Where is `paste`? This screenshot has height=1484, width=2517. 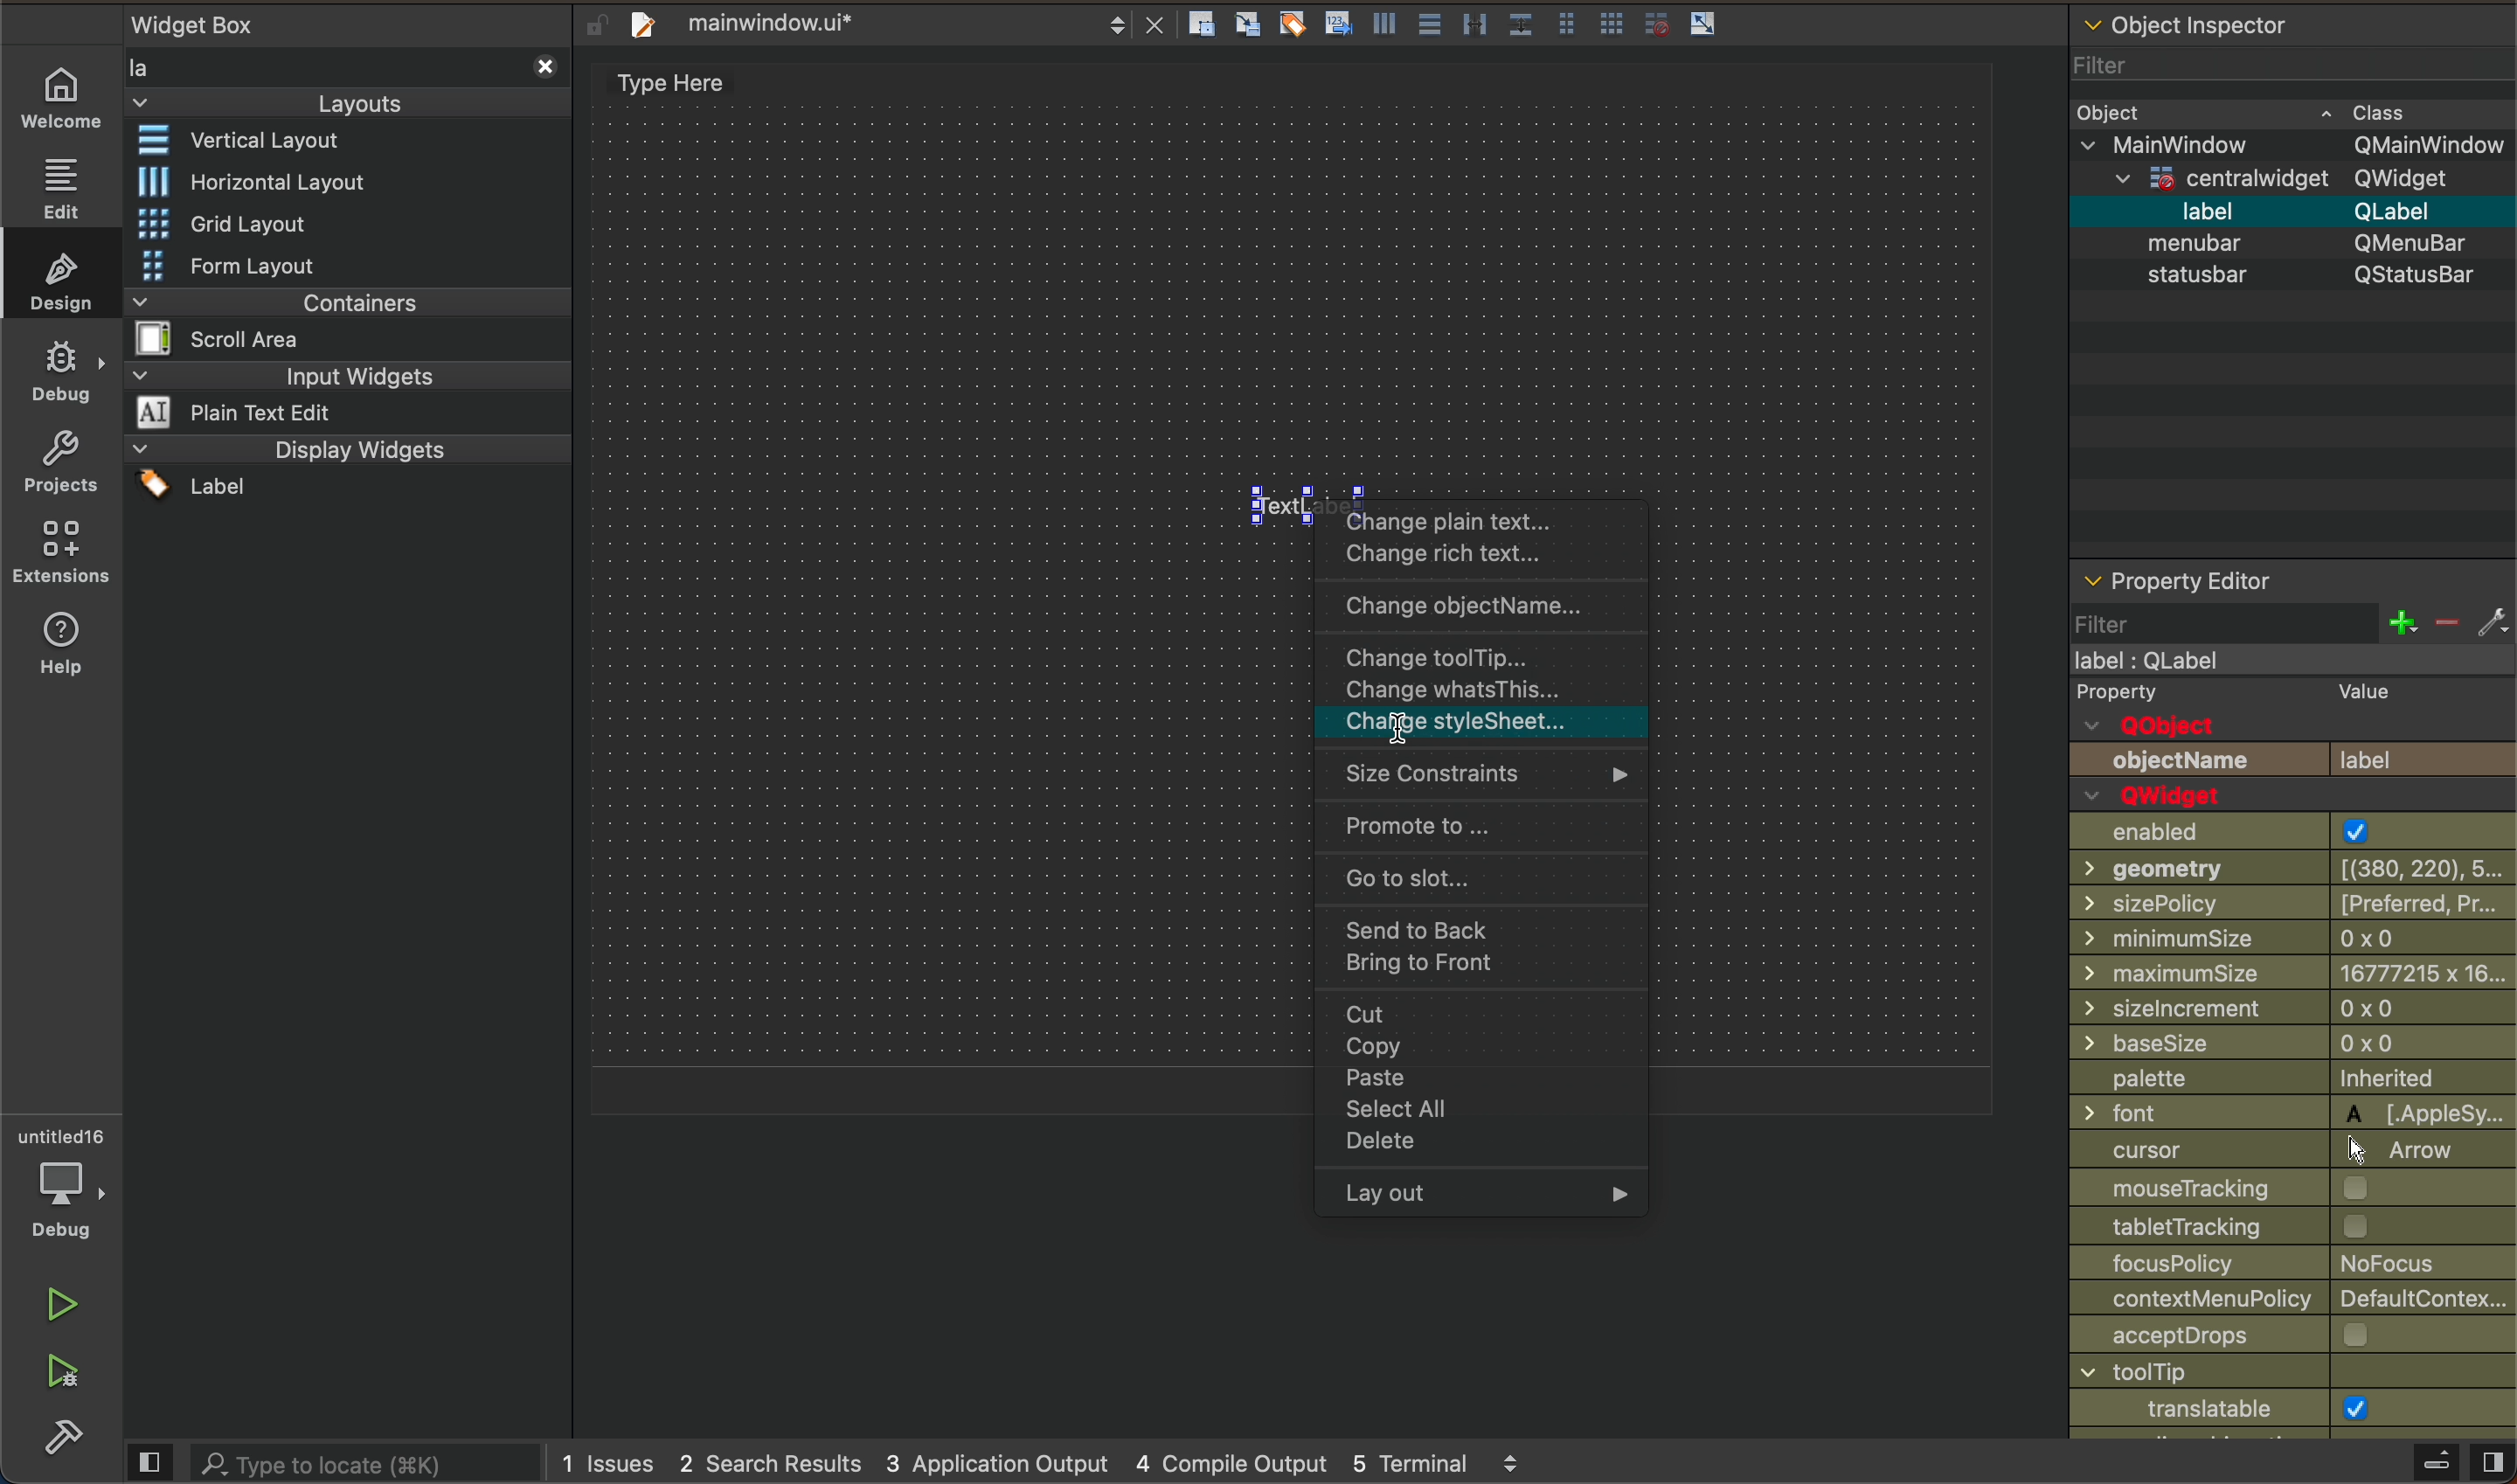 paste is located at coordinates (1480, 1082).